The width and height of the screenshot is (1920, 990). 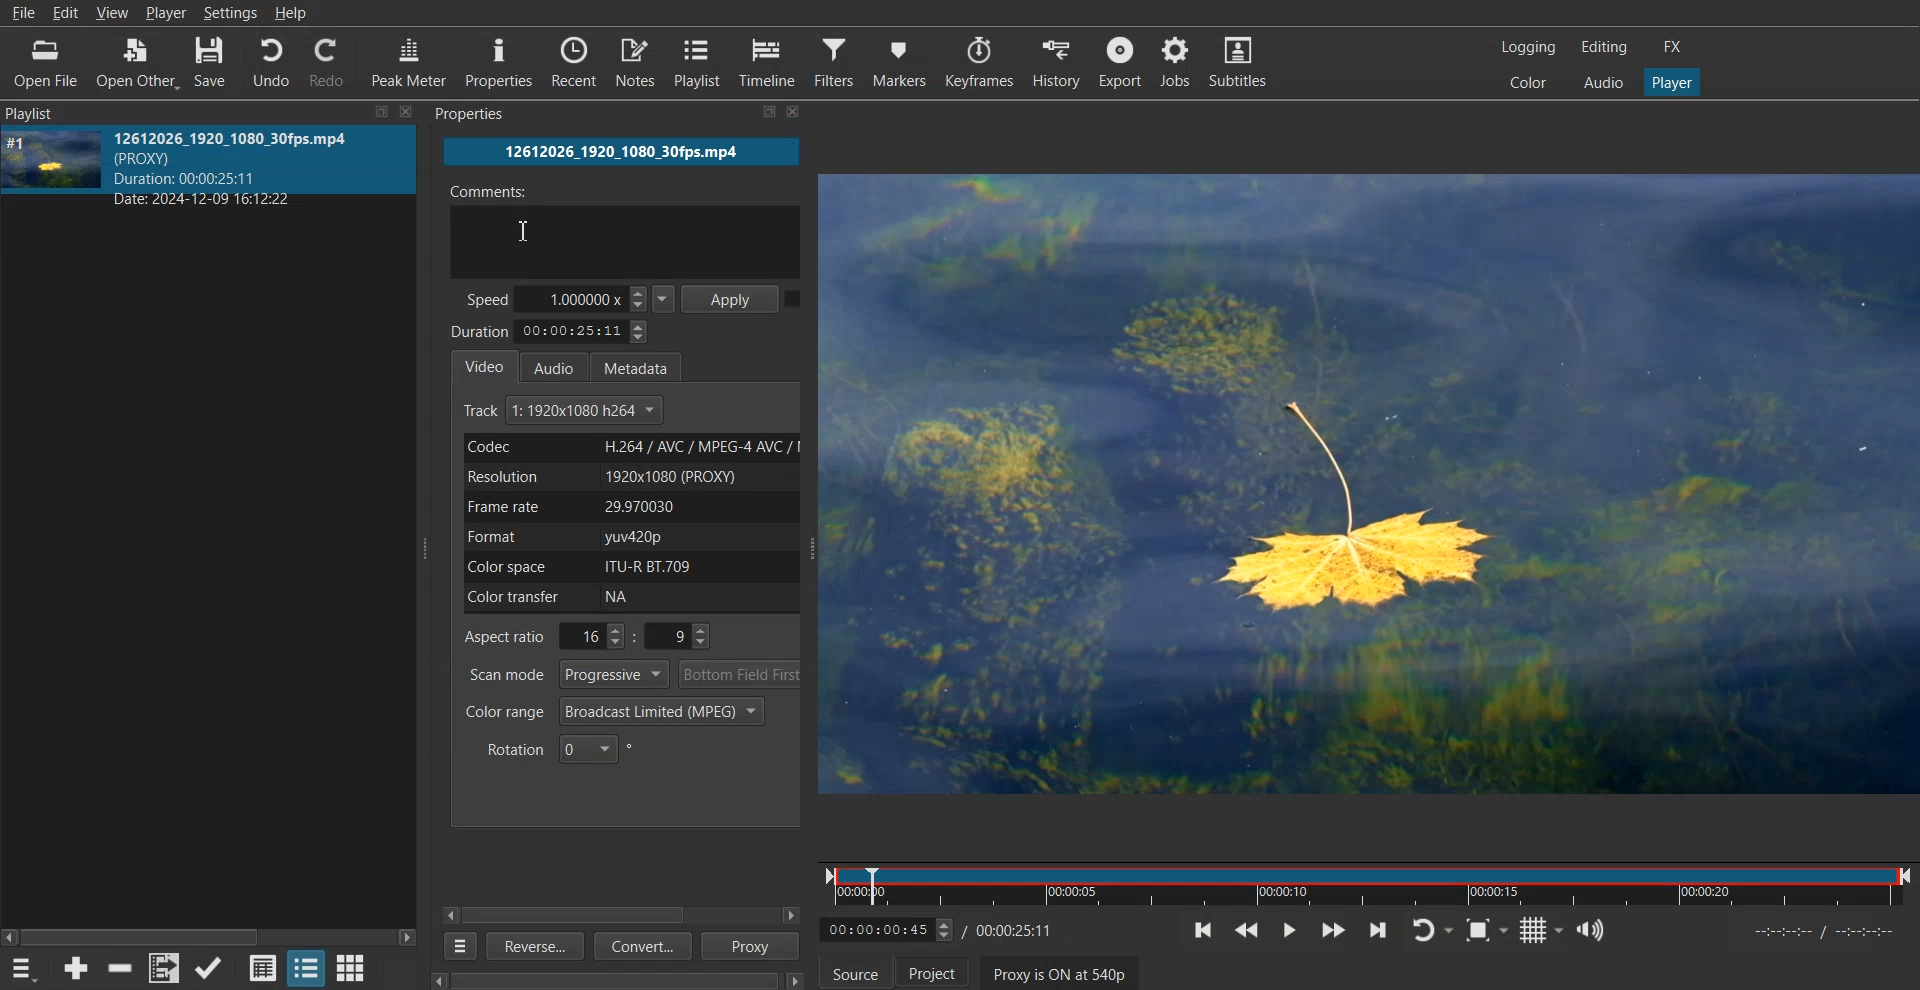 I want to click on Drag handle, so click(x=816, y=550).